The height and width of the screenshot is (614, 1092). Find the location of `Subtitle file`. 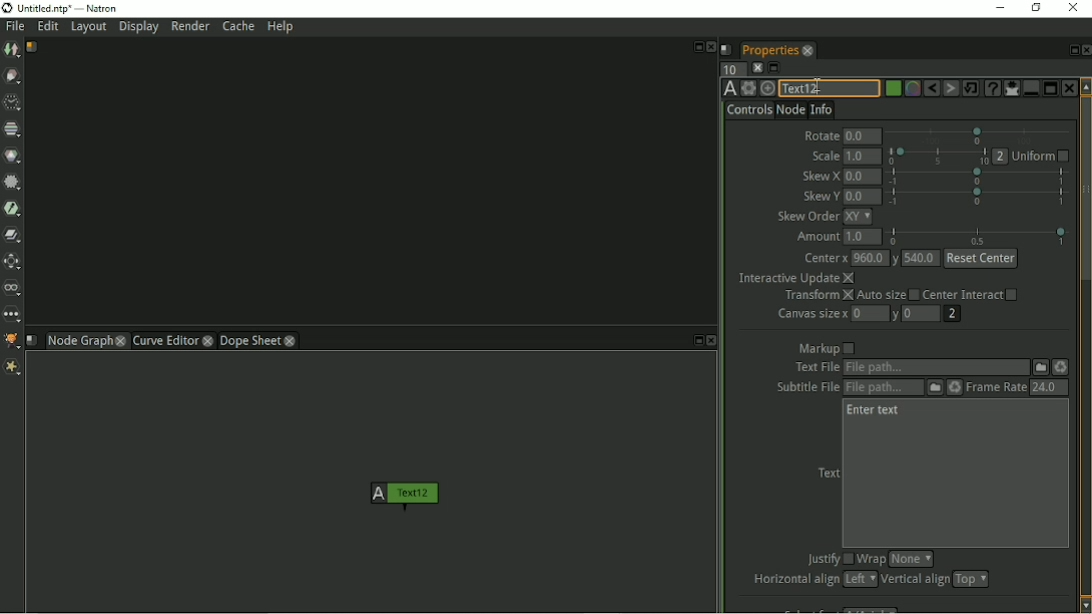

Subtitle file is located at coordinates (803, 388).